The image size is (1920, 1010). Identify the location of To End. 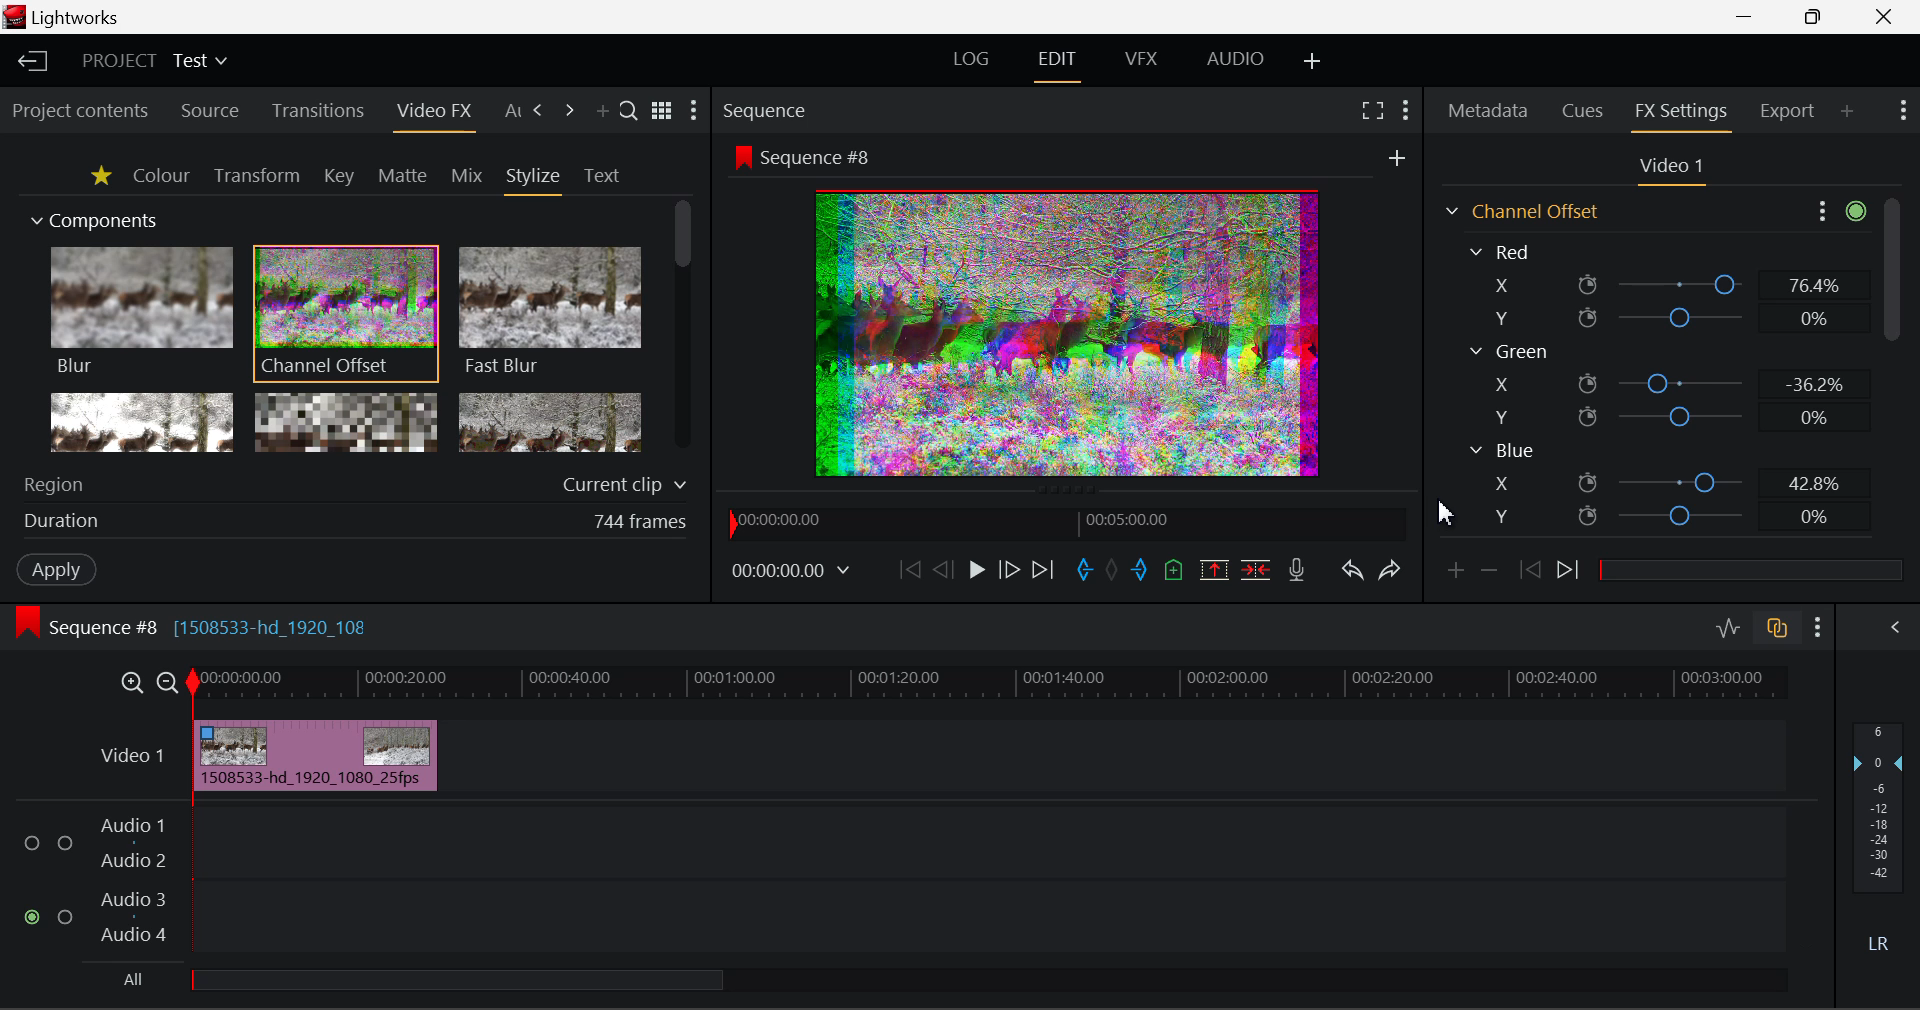
(1048, 571).